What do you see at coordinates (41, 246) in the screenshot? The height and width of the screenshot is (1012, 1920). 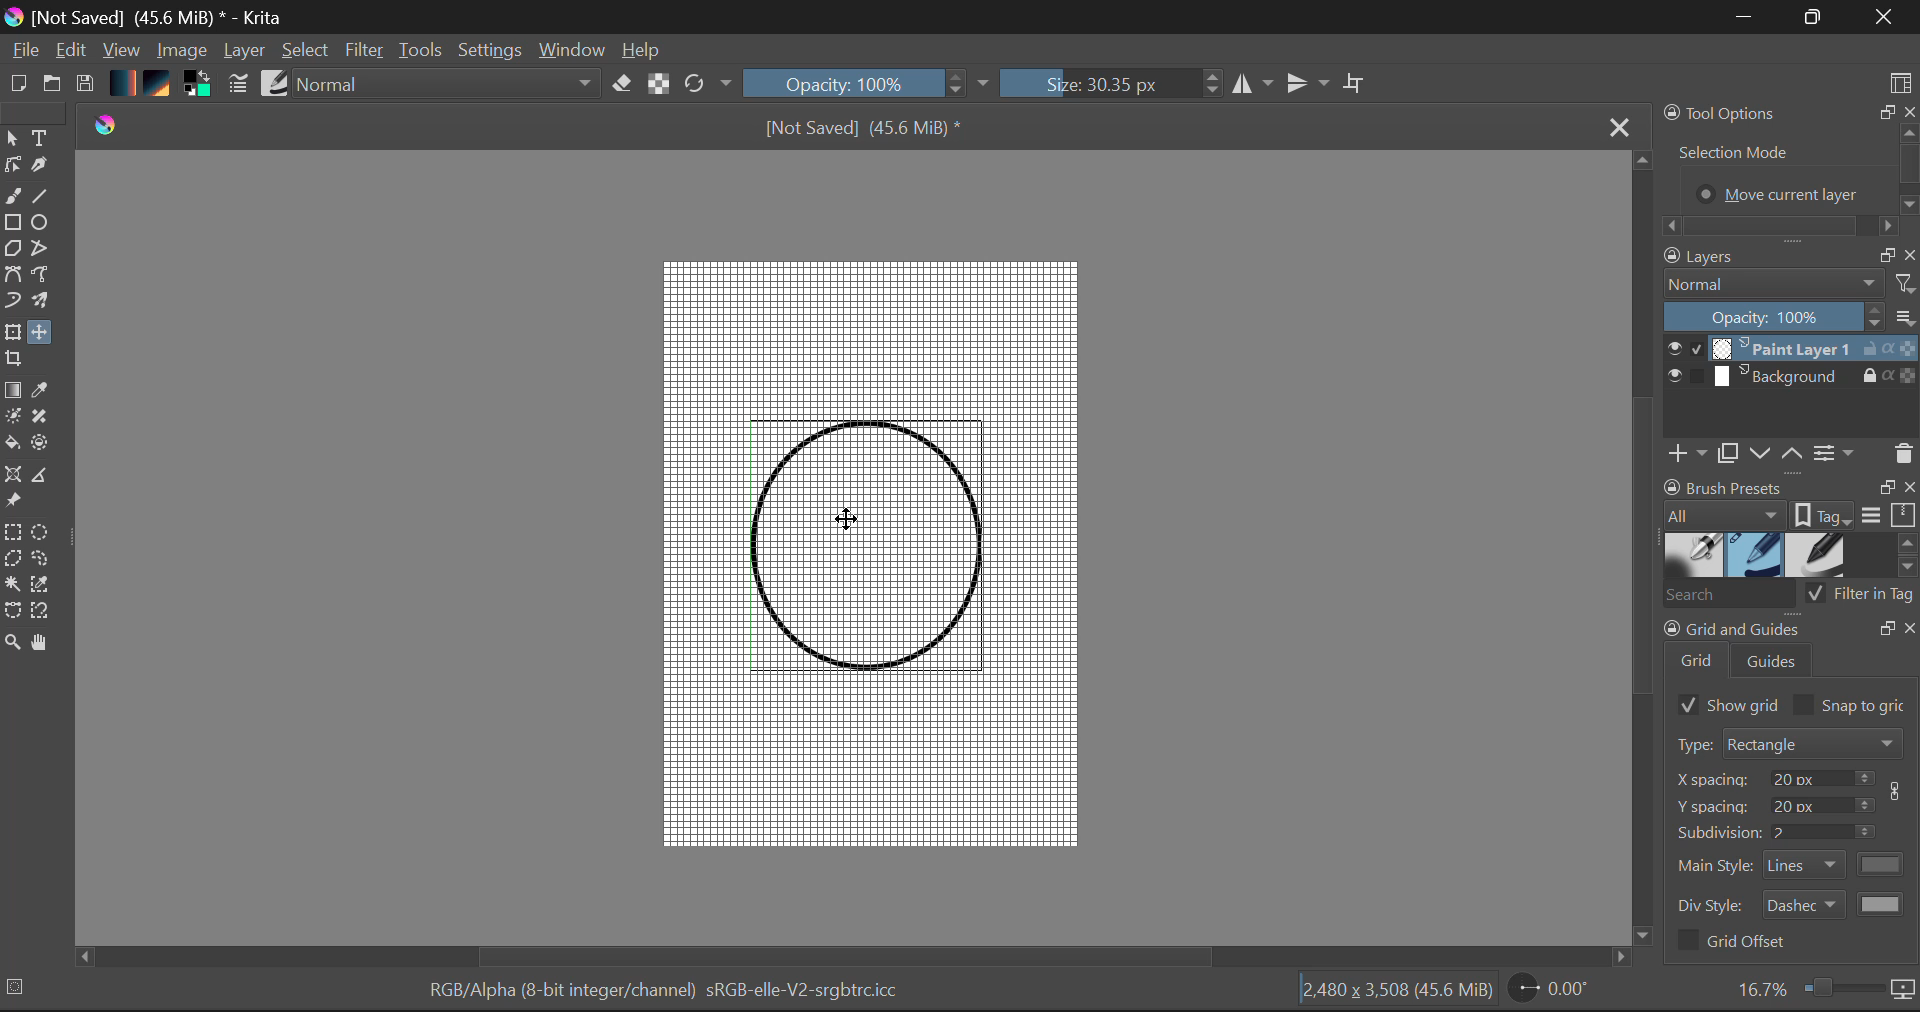 I see `Polyline` at bounding box center [41, 246].